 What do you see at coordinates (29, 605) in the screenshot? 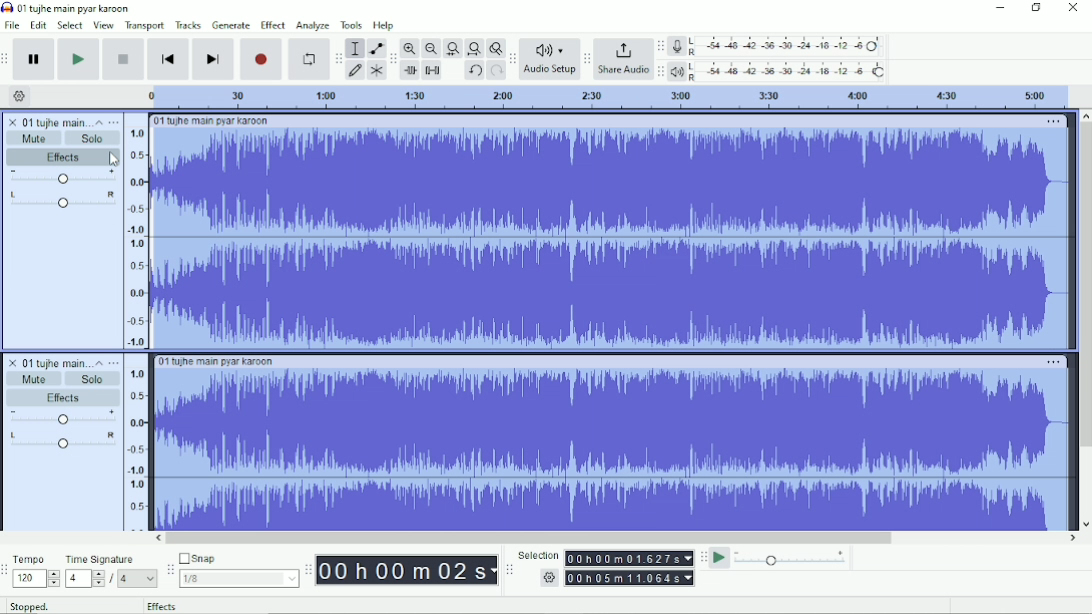
I see `Stopped` at bounding box center [29, 605].